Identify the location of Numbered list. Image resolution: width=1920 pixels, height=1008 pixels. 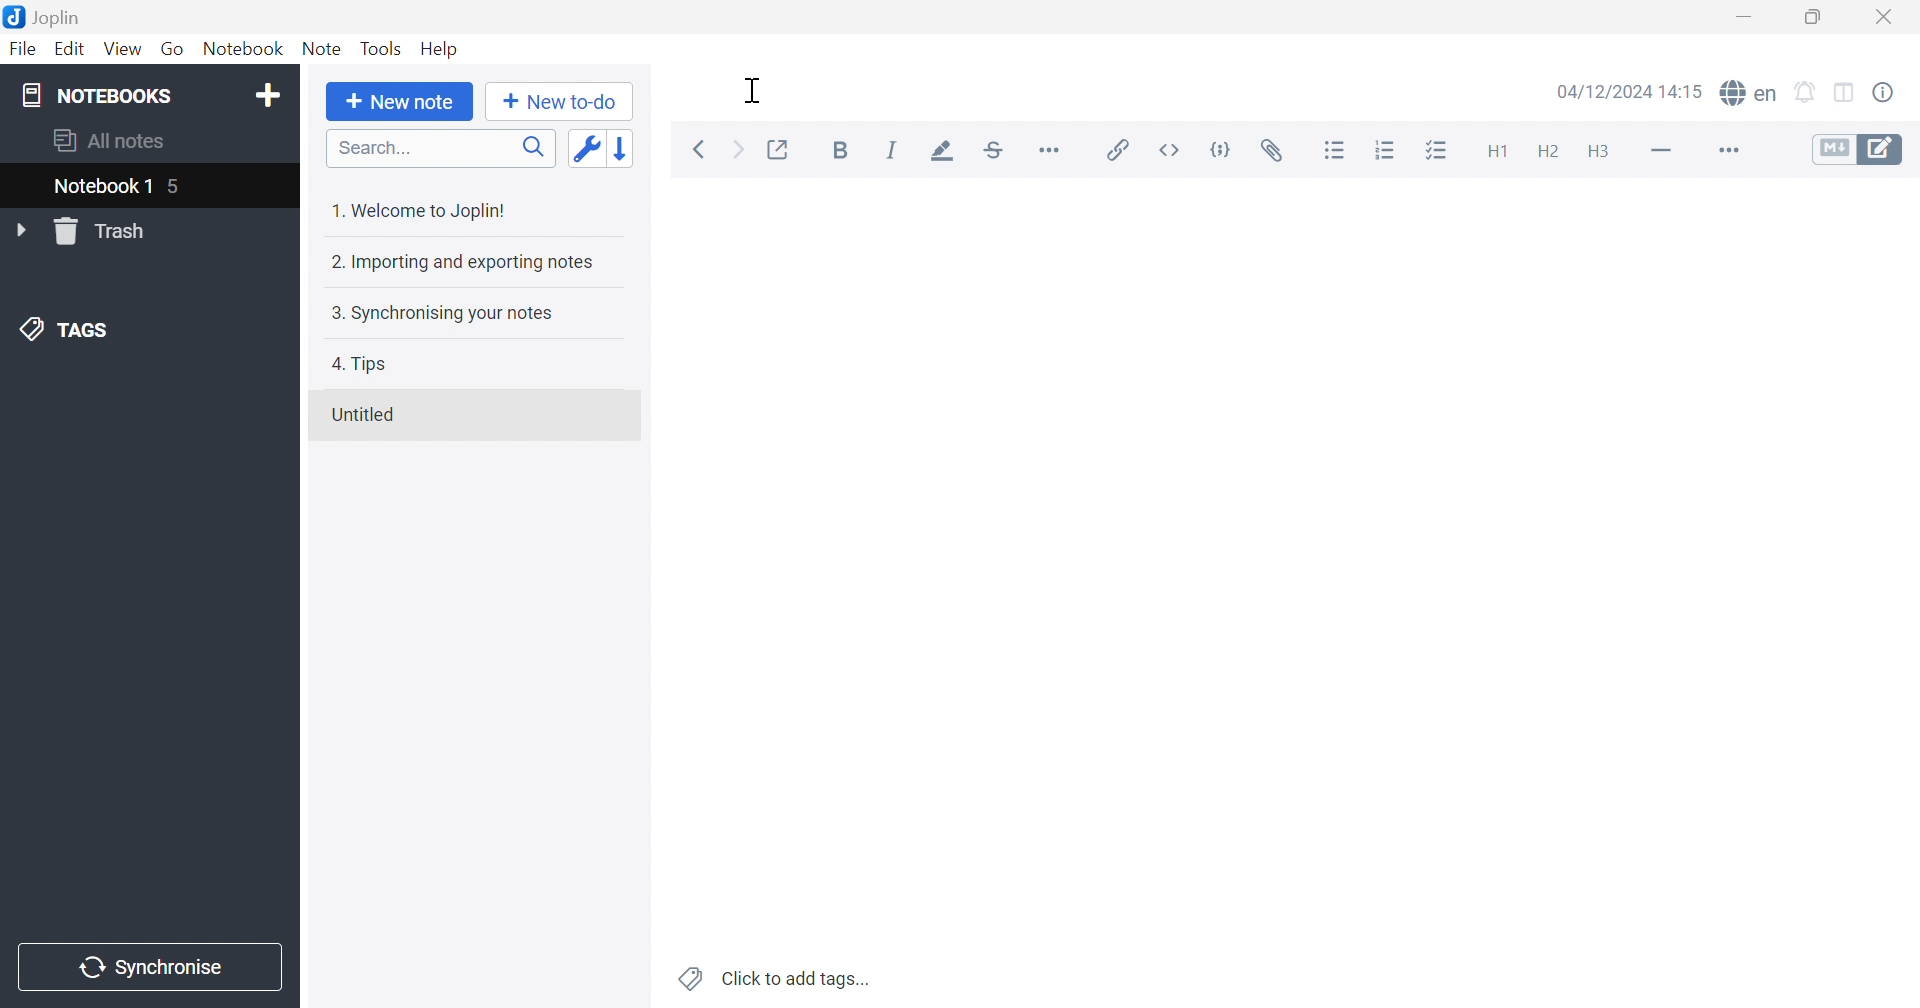
(1387, 150).